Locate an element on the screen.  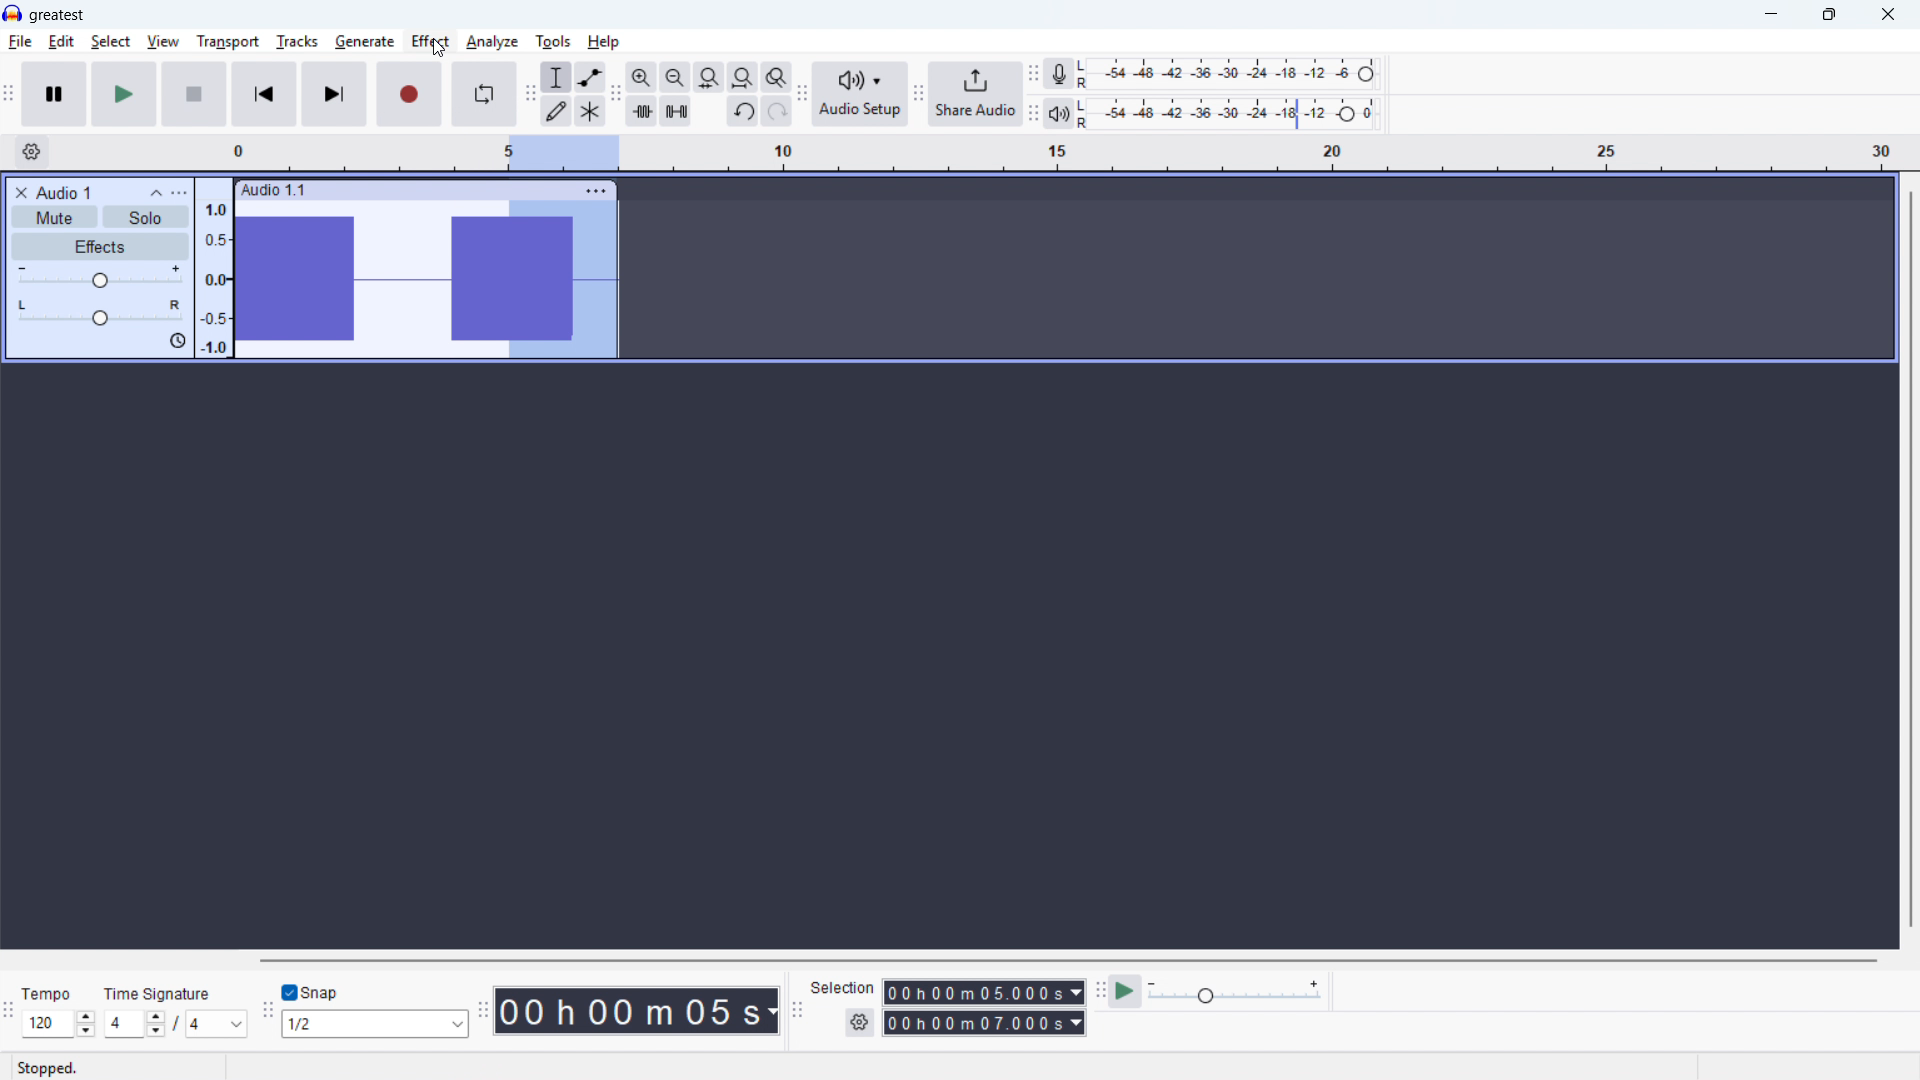
Selection start time  is located at coordinates (985, 992).